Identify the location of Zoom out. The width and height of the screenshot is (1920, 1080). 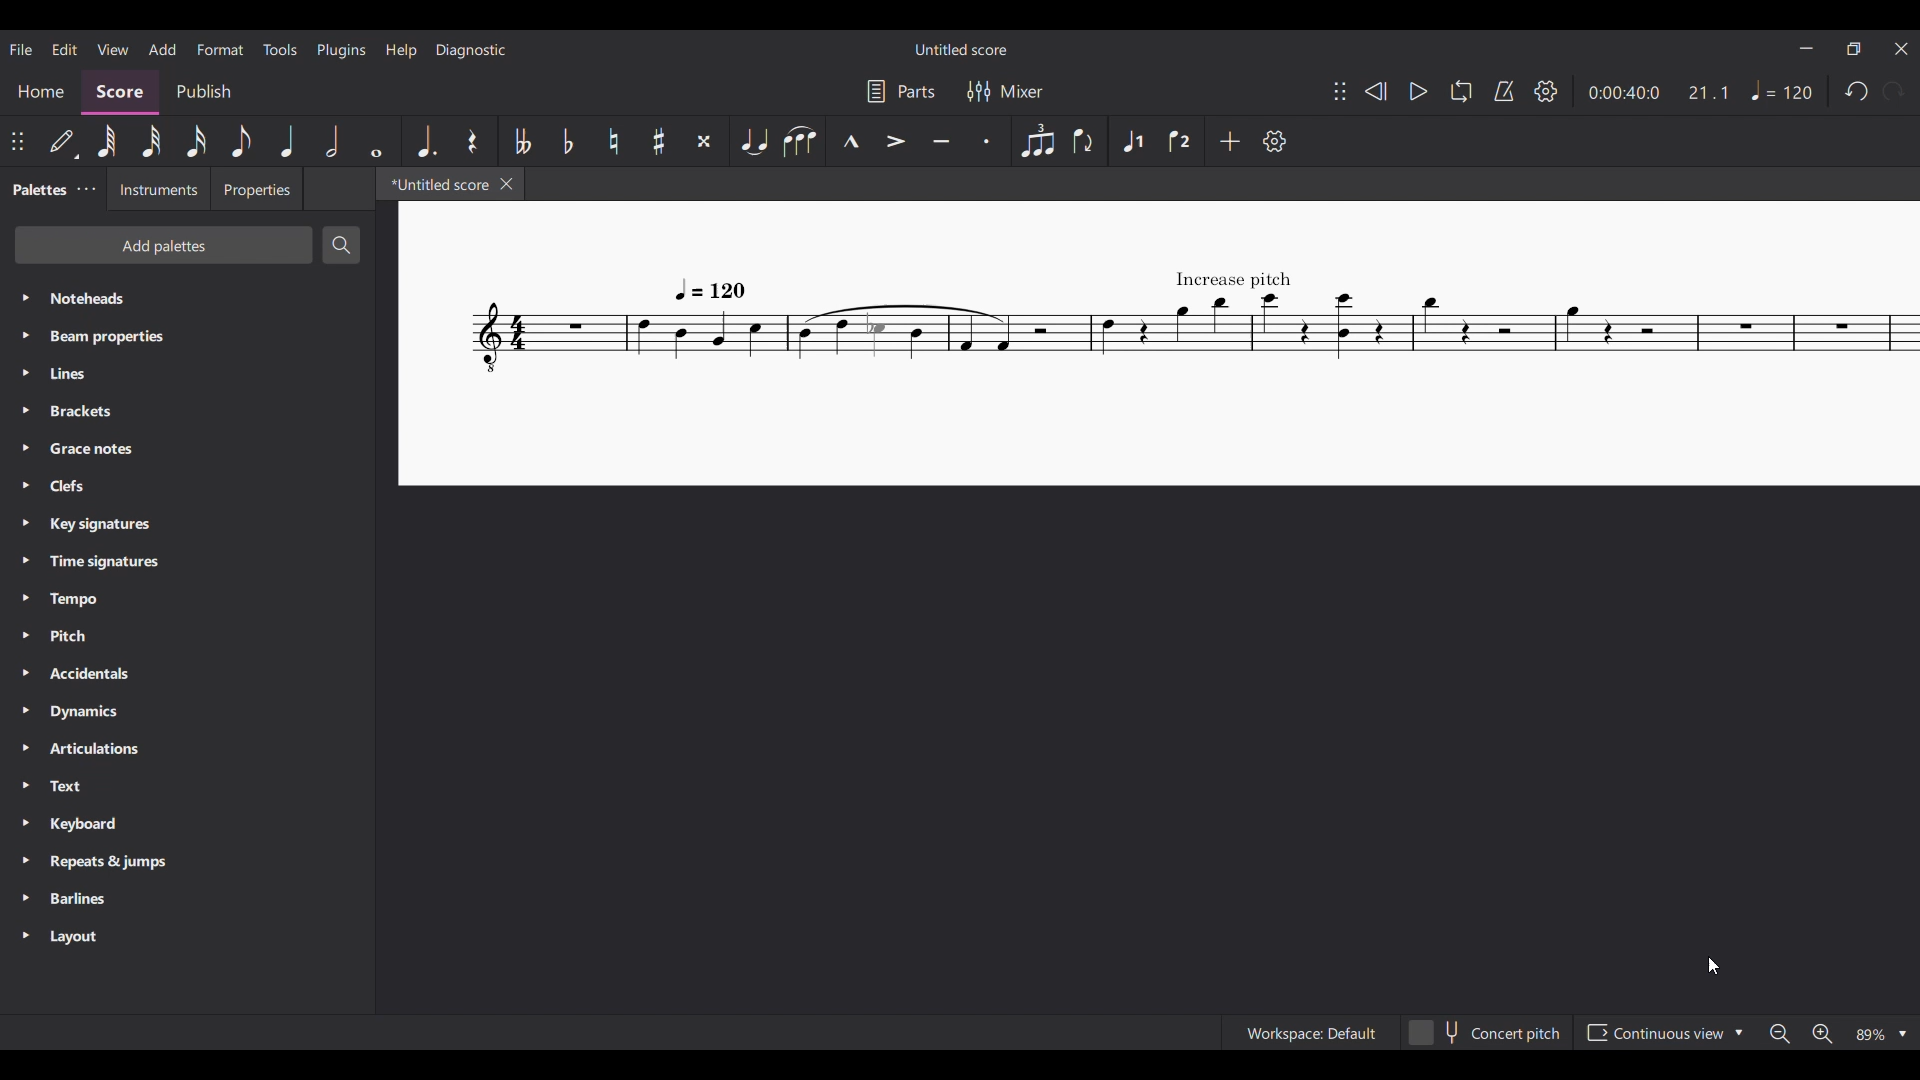
(1779, 1034).